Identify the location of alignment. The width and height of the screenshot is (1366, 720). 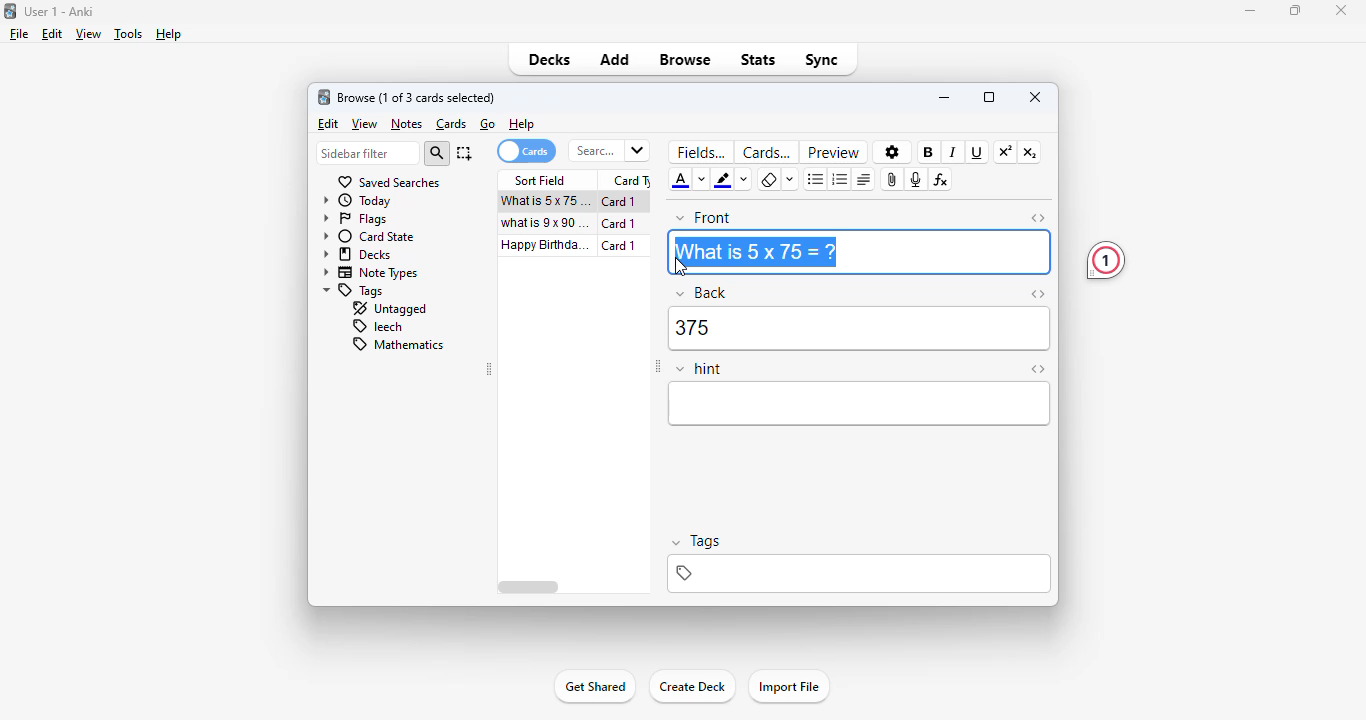
(864, 180).